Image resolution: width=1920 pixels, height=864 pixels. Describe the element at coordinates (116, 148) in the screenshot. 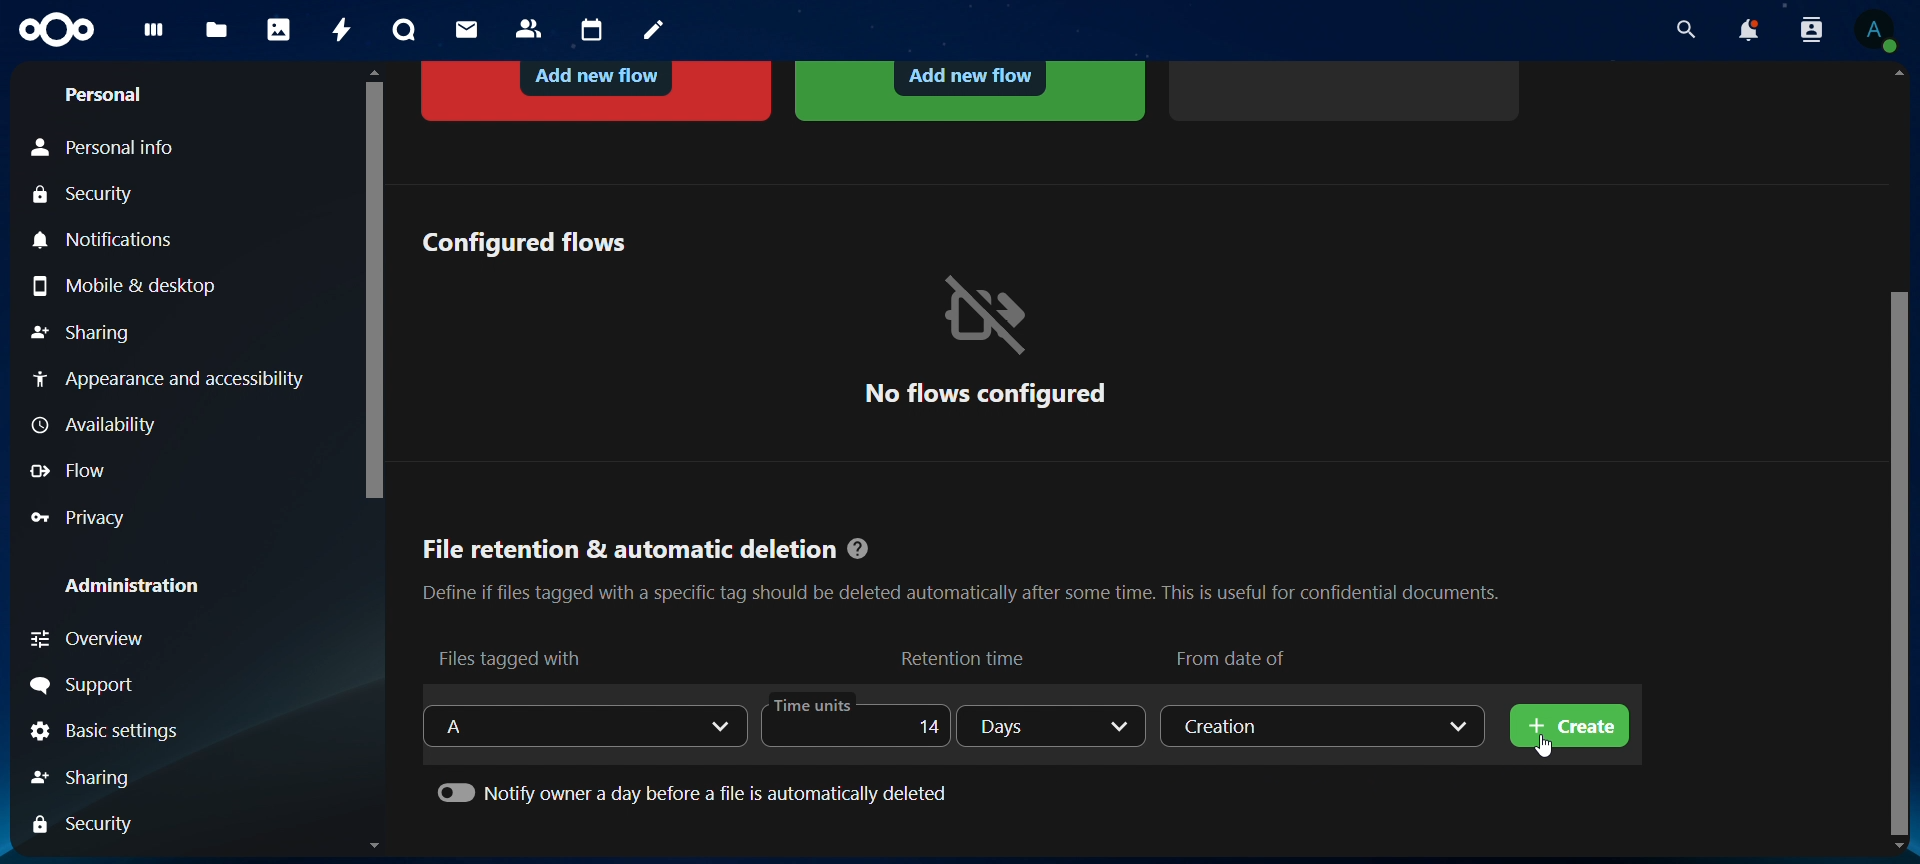

I see `personal info` at that location.